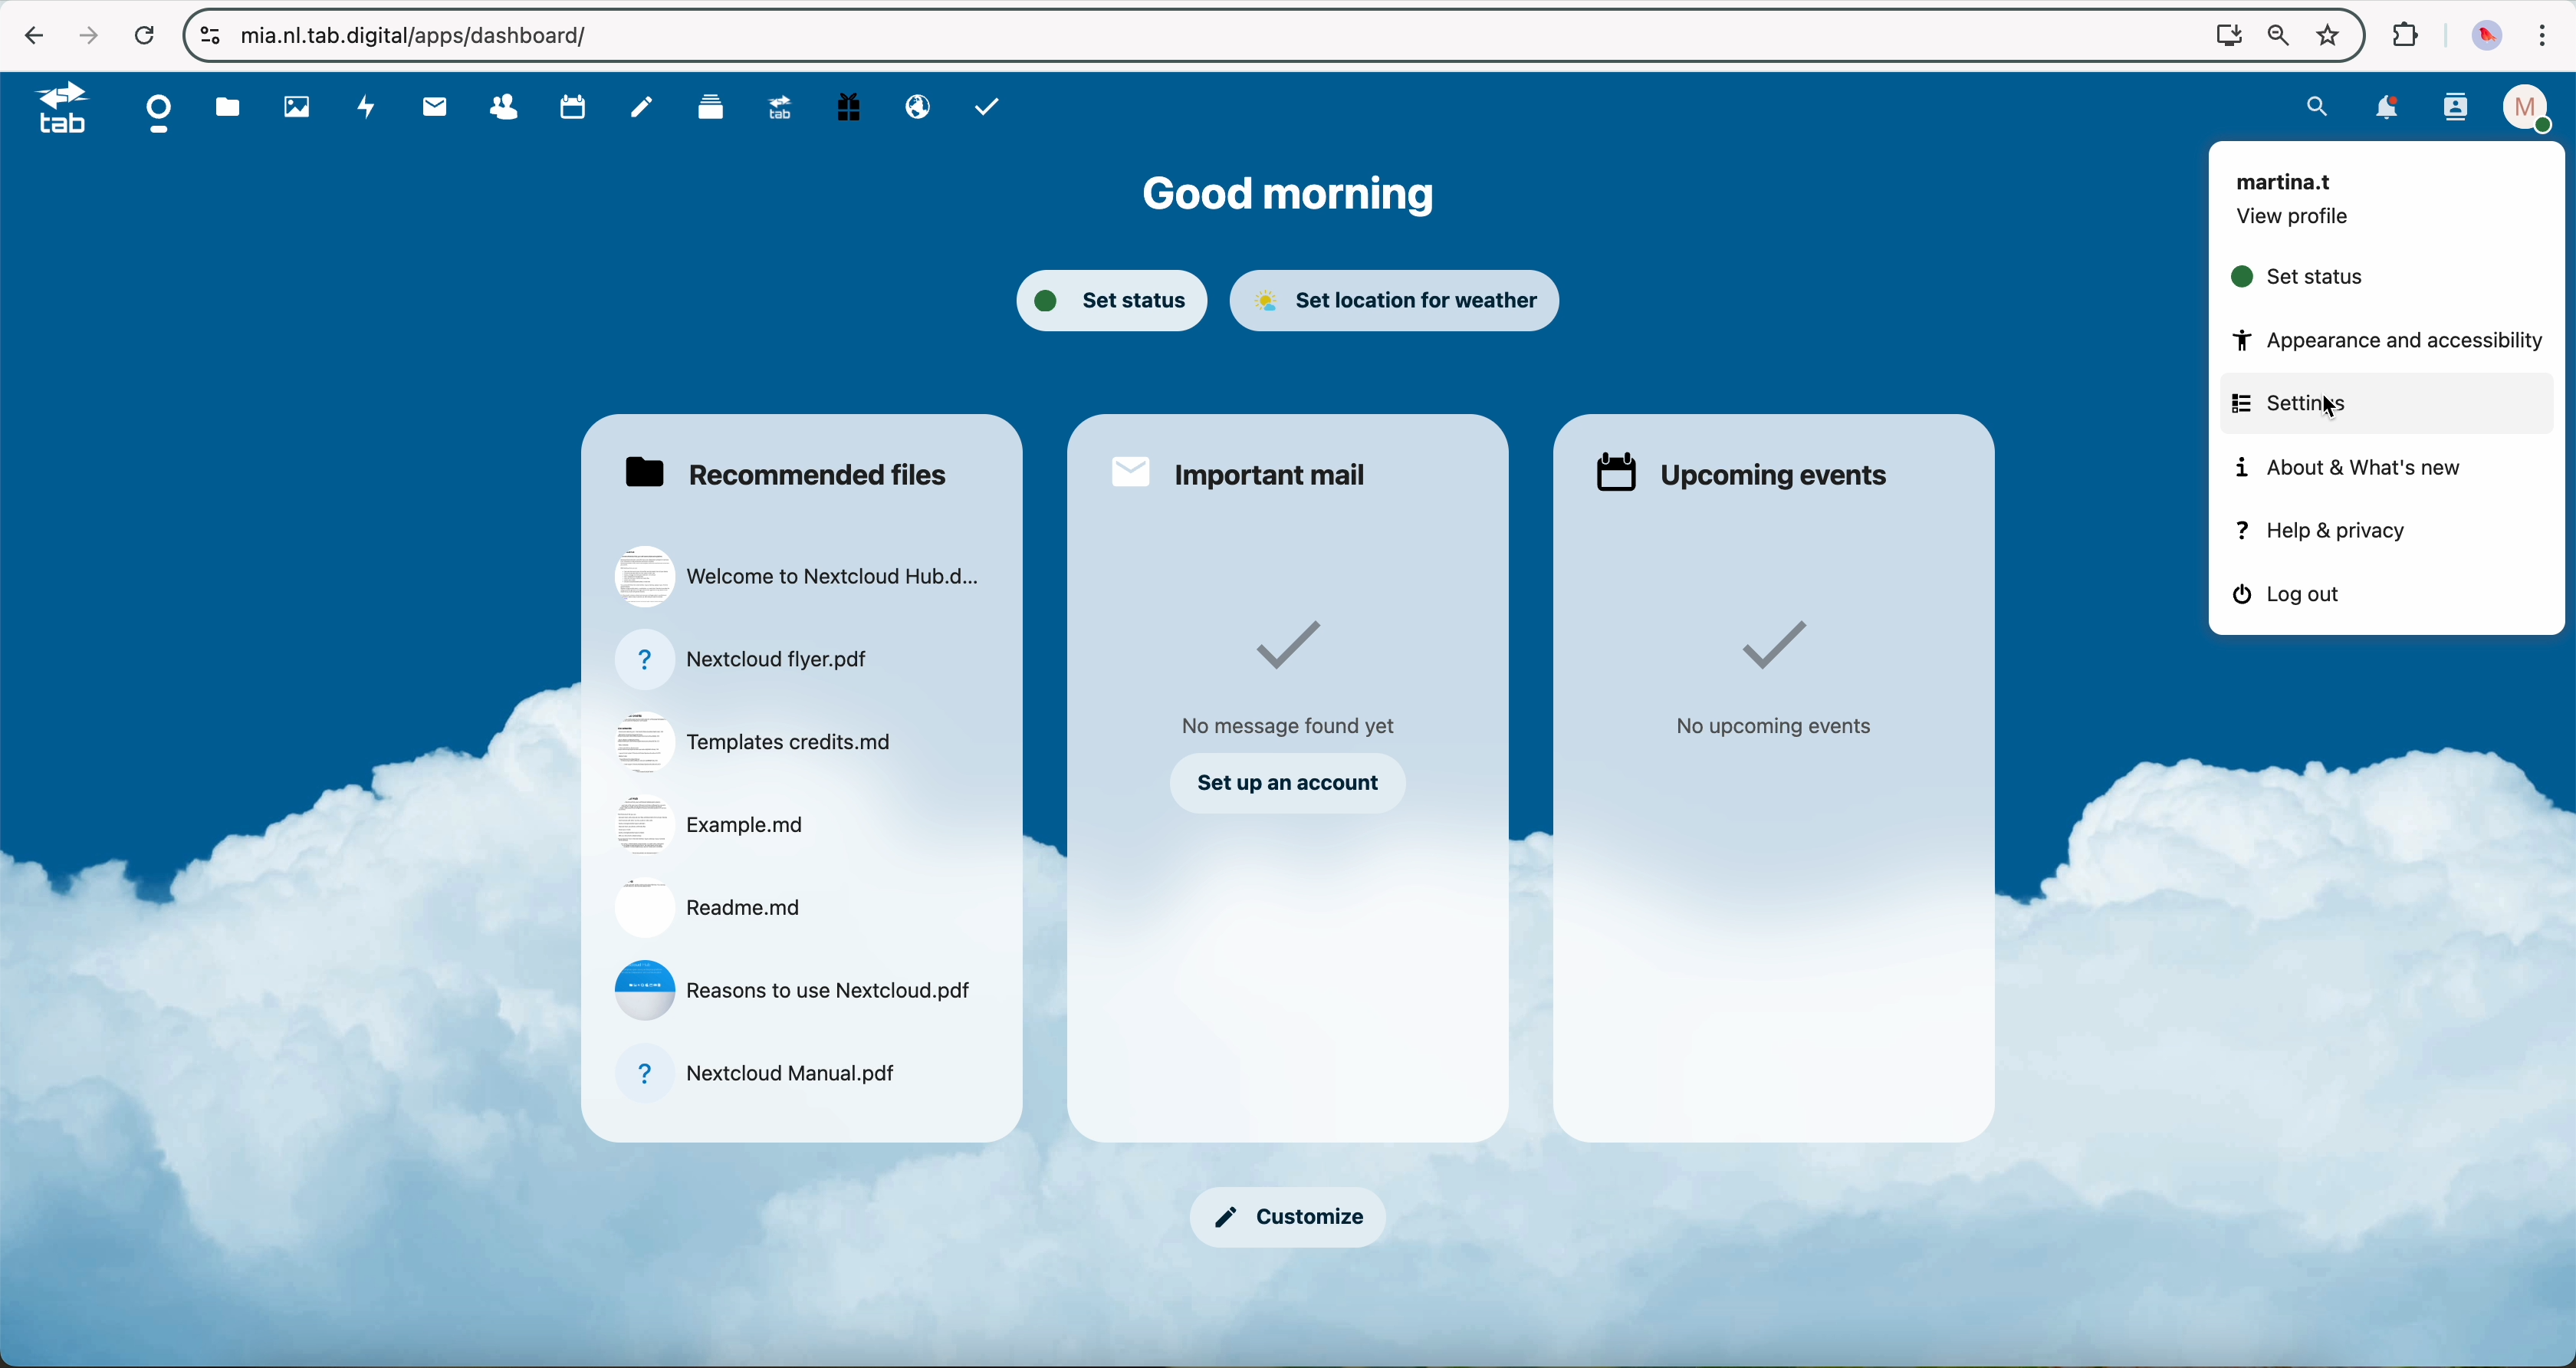  What do you see at coordinates (294, 108) in the screenshot?
I see `photos` at bounding box center [294, 108].